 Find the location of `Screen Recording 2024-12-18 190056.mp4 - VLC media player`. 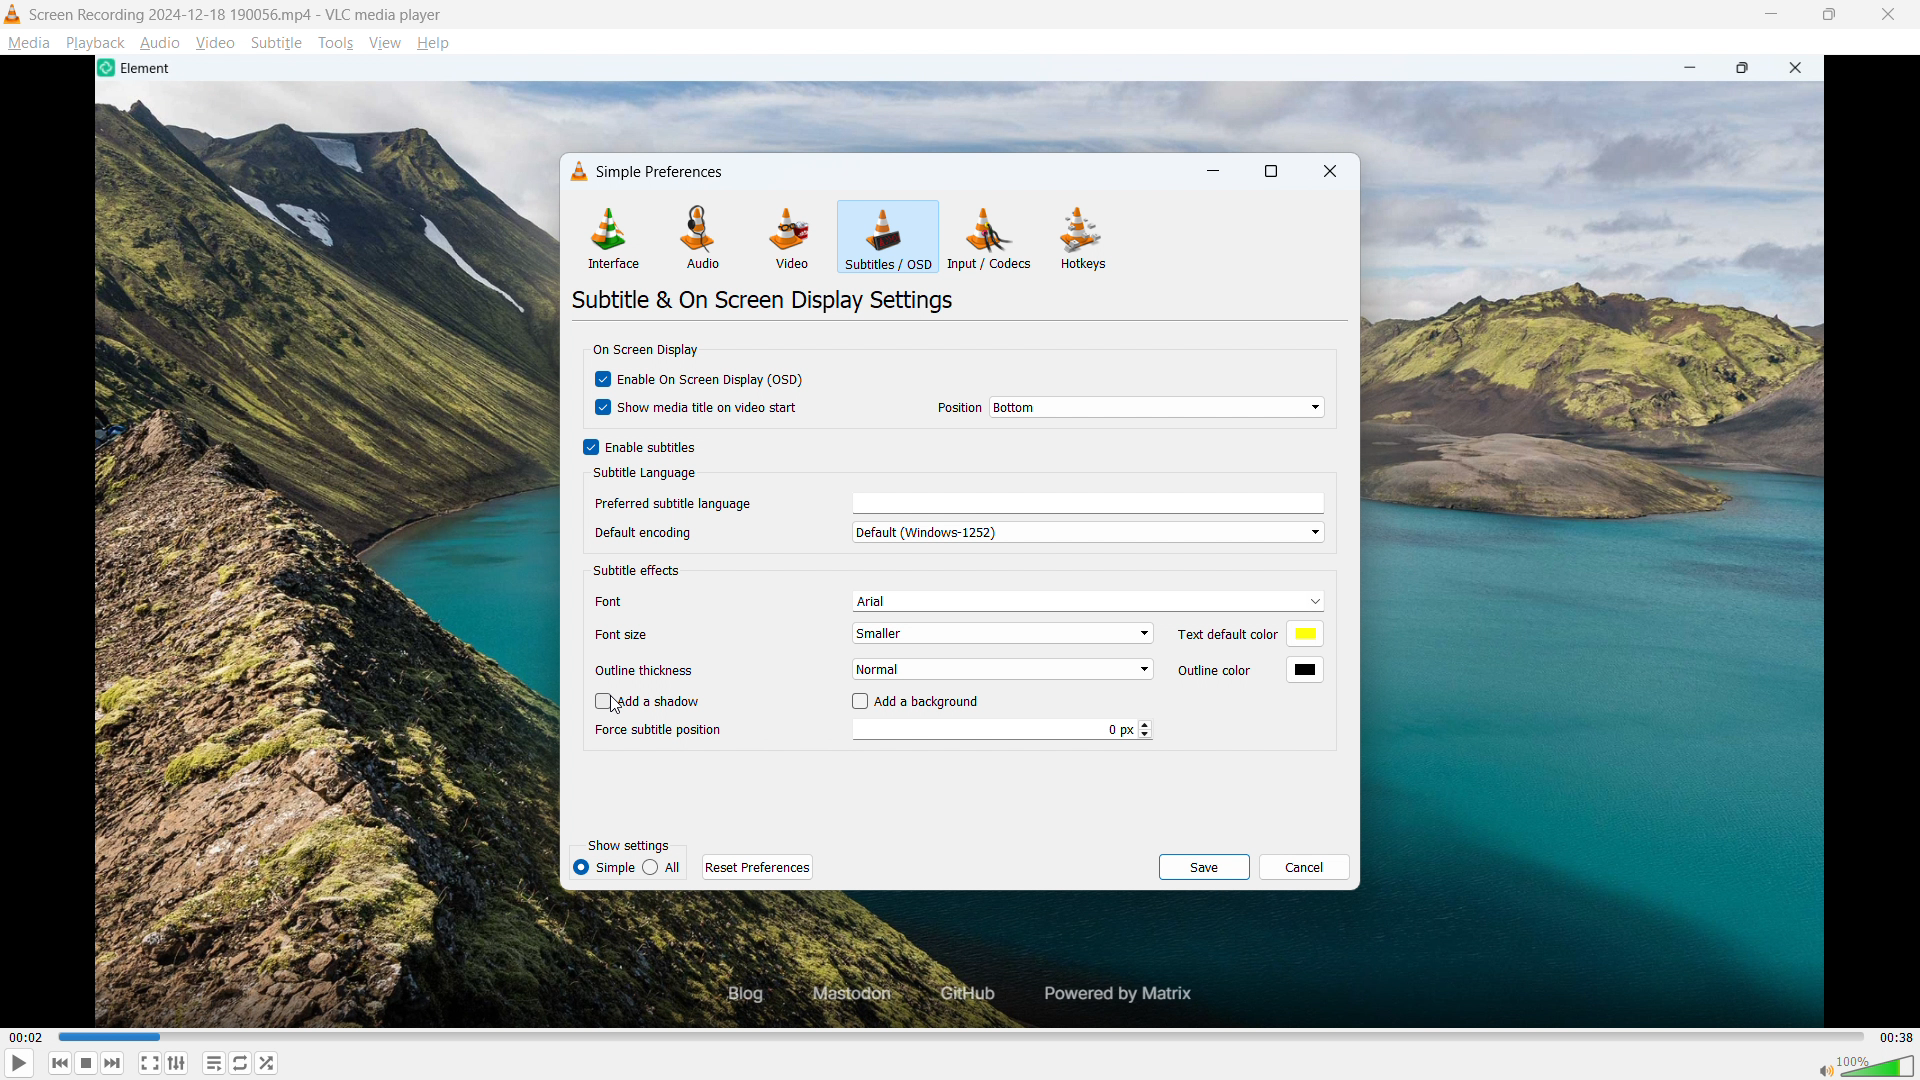

Screen Recording 2024-12-18 190056.mp4 - VLC media player is located at coordinates (237, 14).